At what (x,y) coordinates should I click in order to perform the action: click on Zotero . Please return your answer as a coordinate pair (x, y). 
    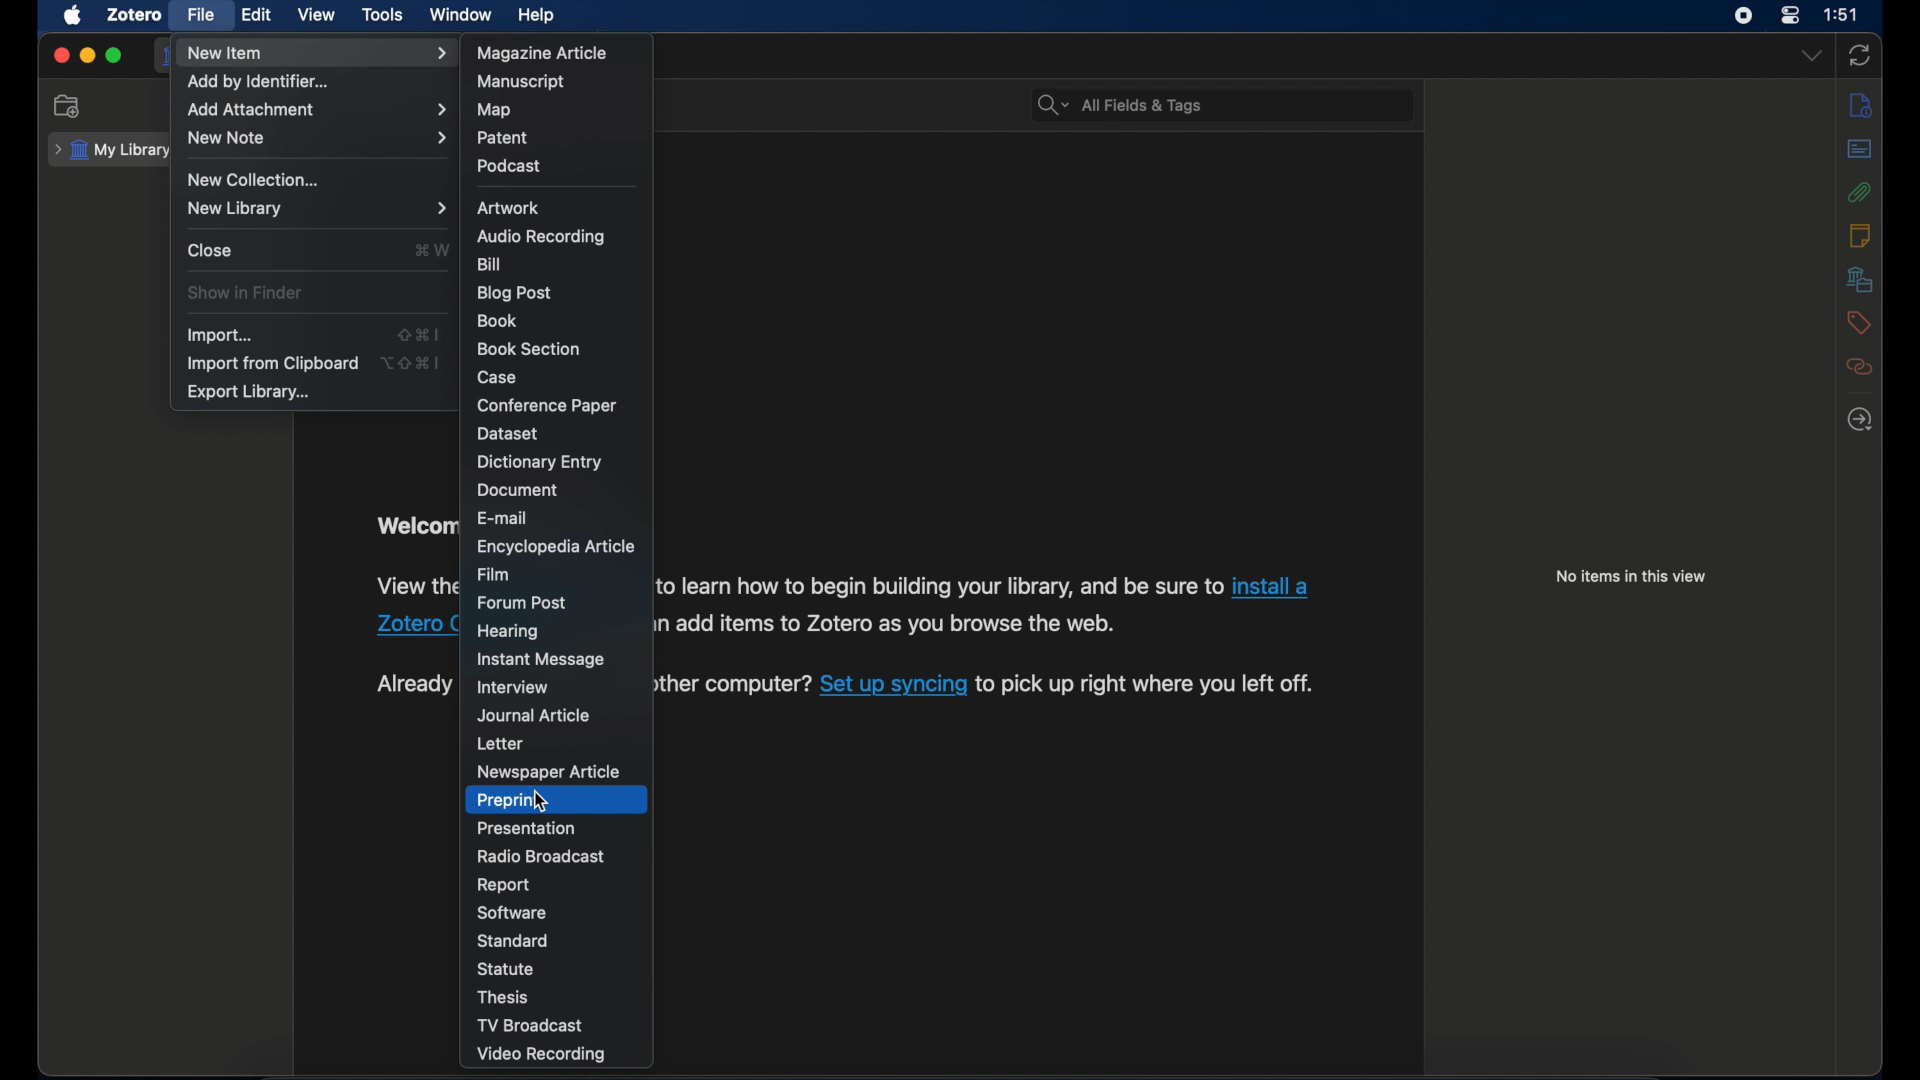
    Looking at the image, I should click on (412, 623).